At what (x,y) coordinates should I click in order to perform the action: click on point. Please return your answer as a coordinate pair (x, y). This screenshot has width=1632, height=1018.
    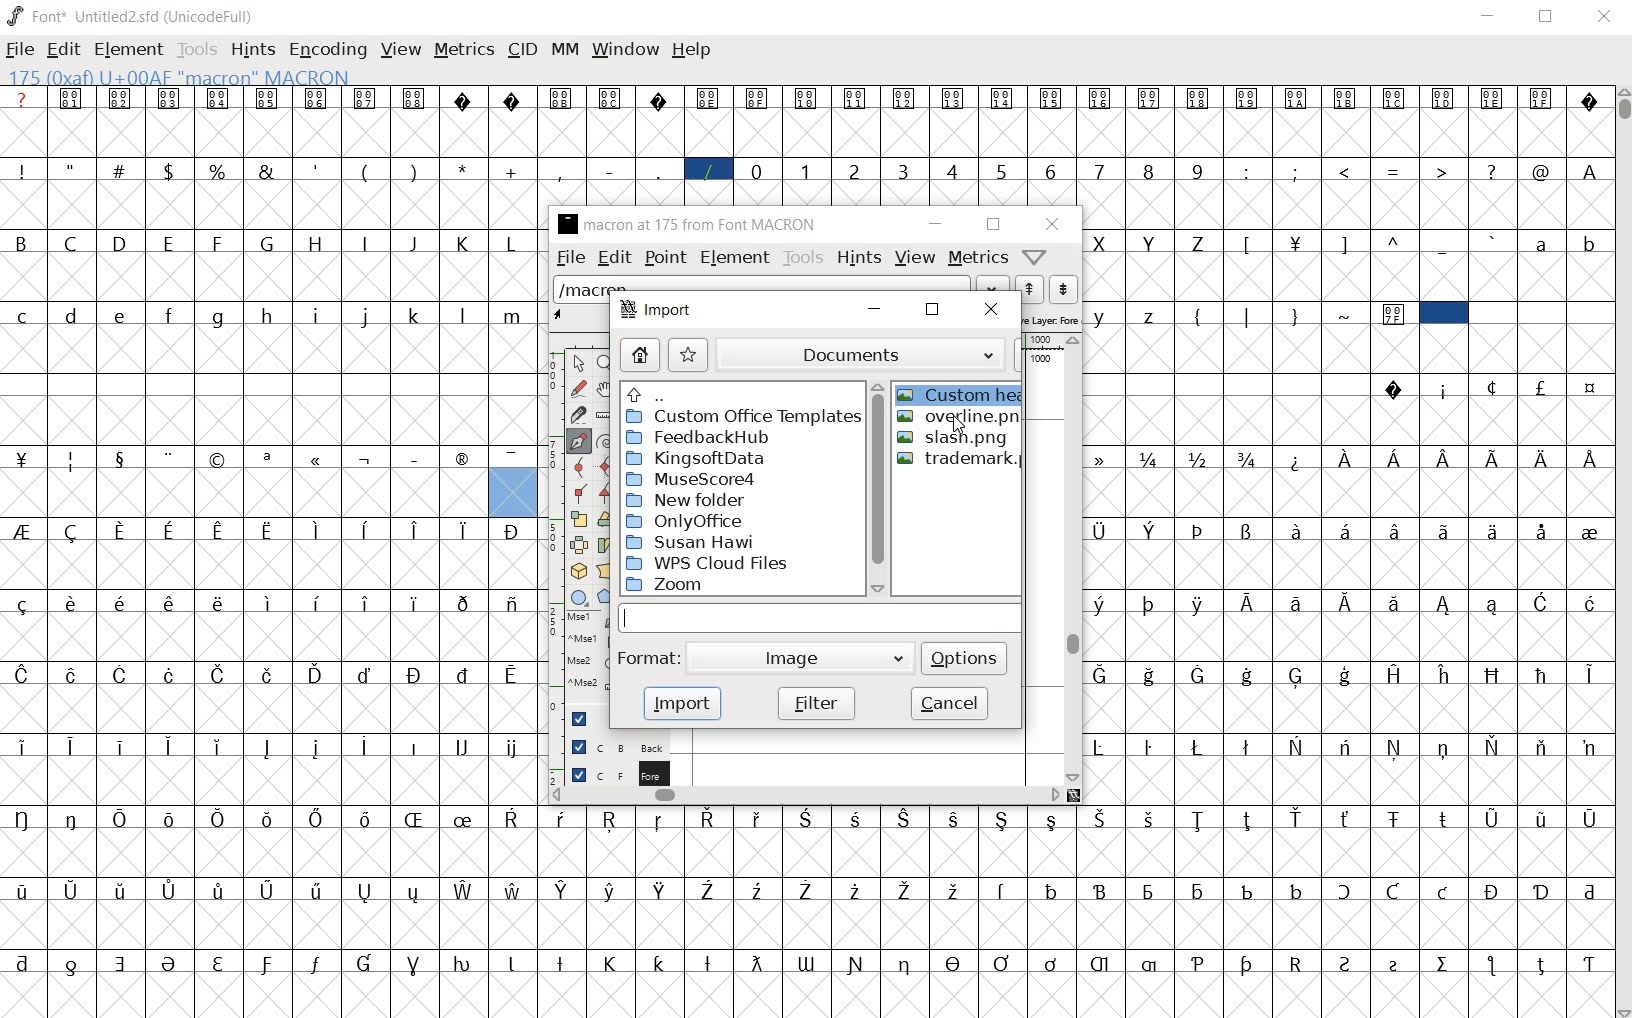
    Looking at the image, I should click on (576, 363).